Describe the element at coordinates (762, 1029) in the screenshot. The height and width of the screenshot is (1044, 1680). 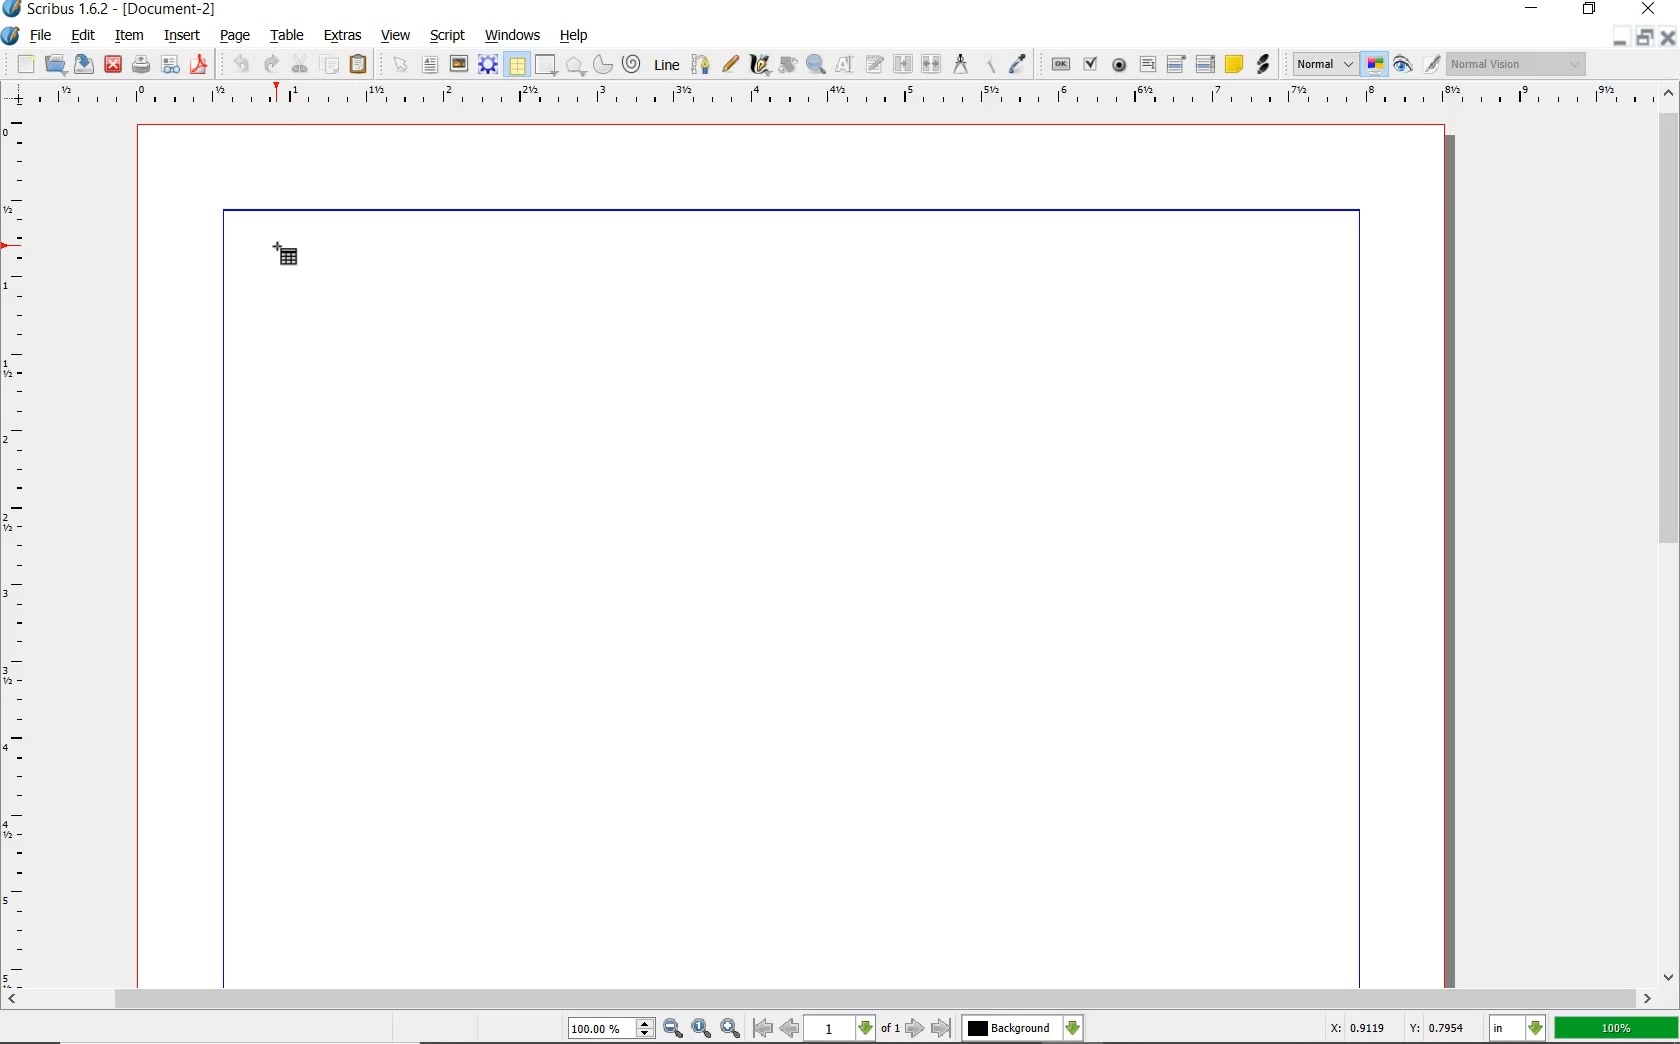
I see `go to first page` at that location.